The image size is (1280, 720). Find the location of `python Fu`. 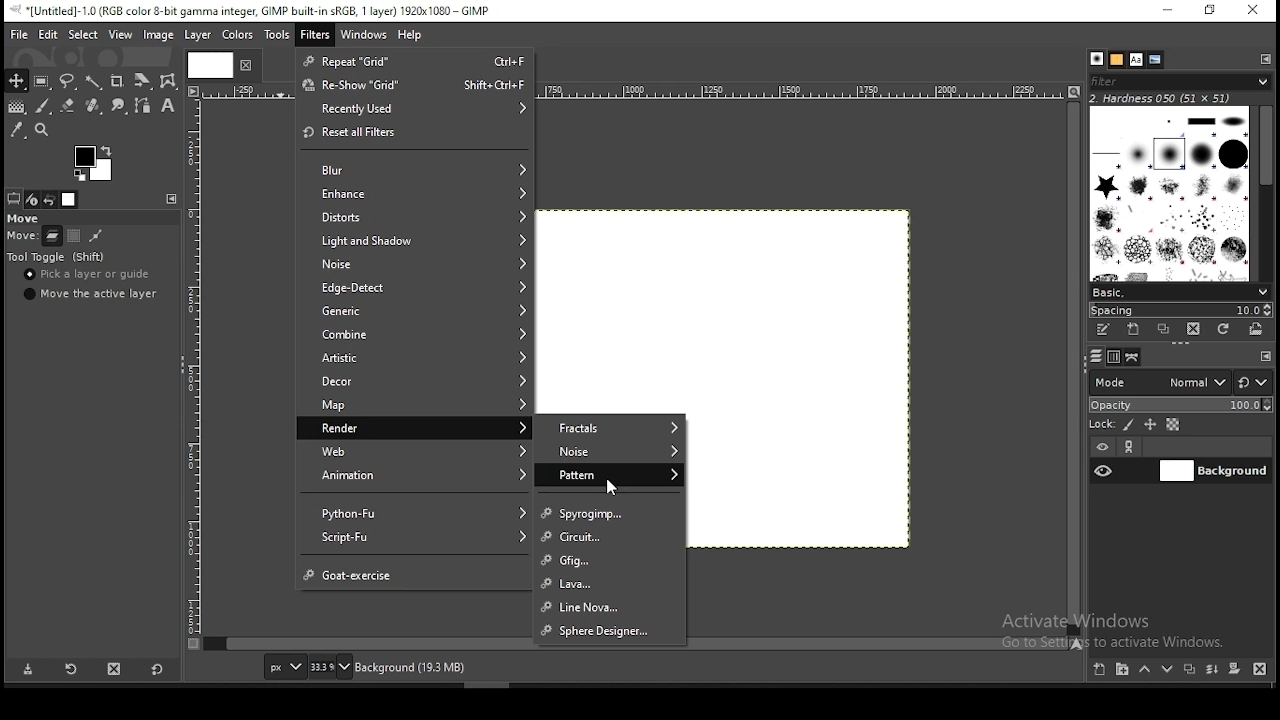

python Fu is located at coordinates (415, 512).